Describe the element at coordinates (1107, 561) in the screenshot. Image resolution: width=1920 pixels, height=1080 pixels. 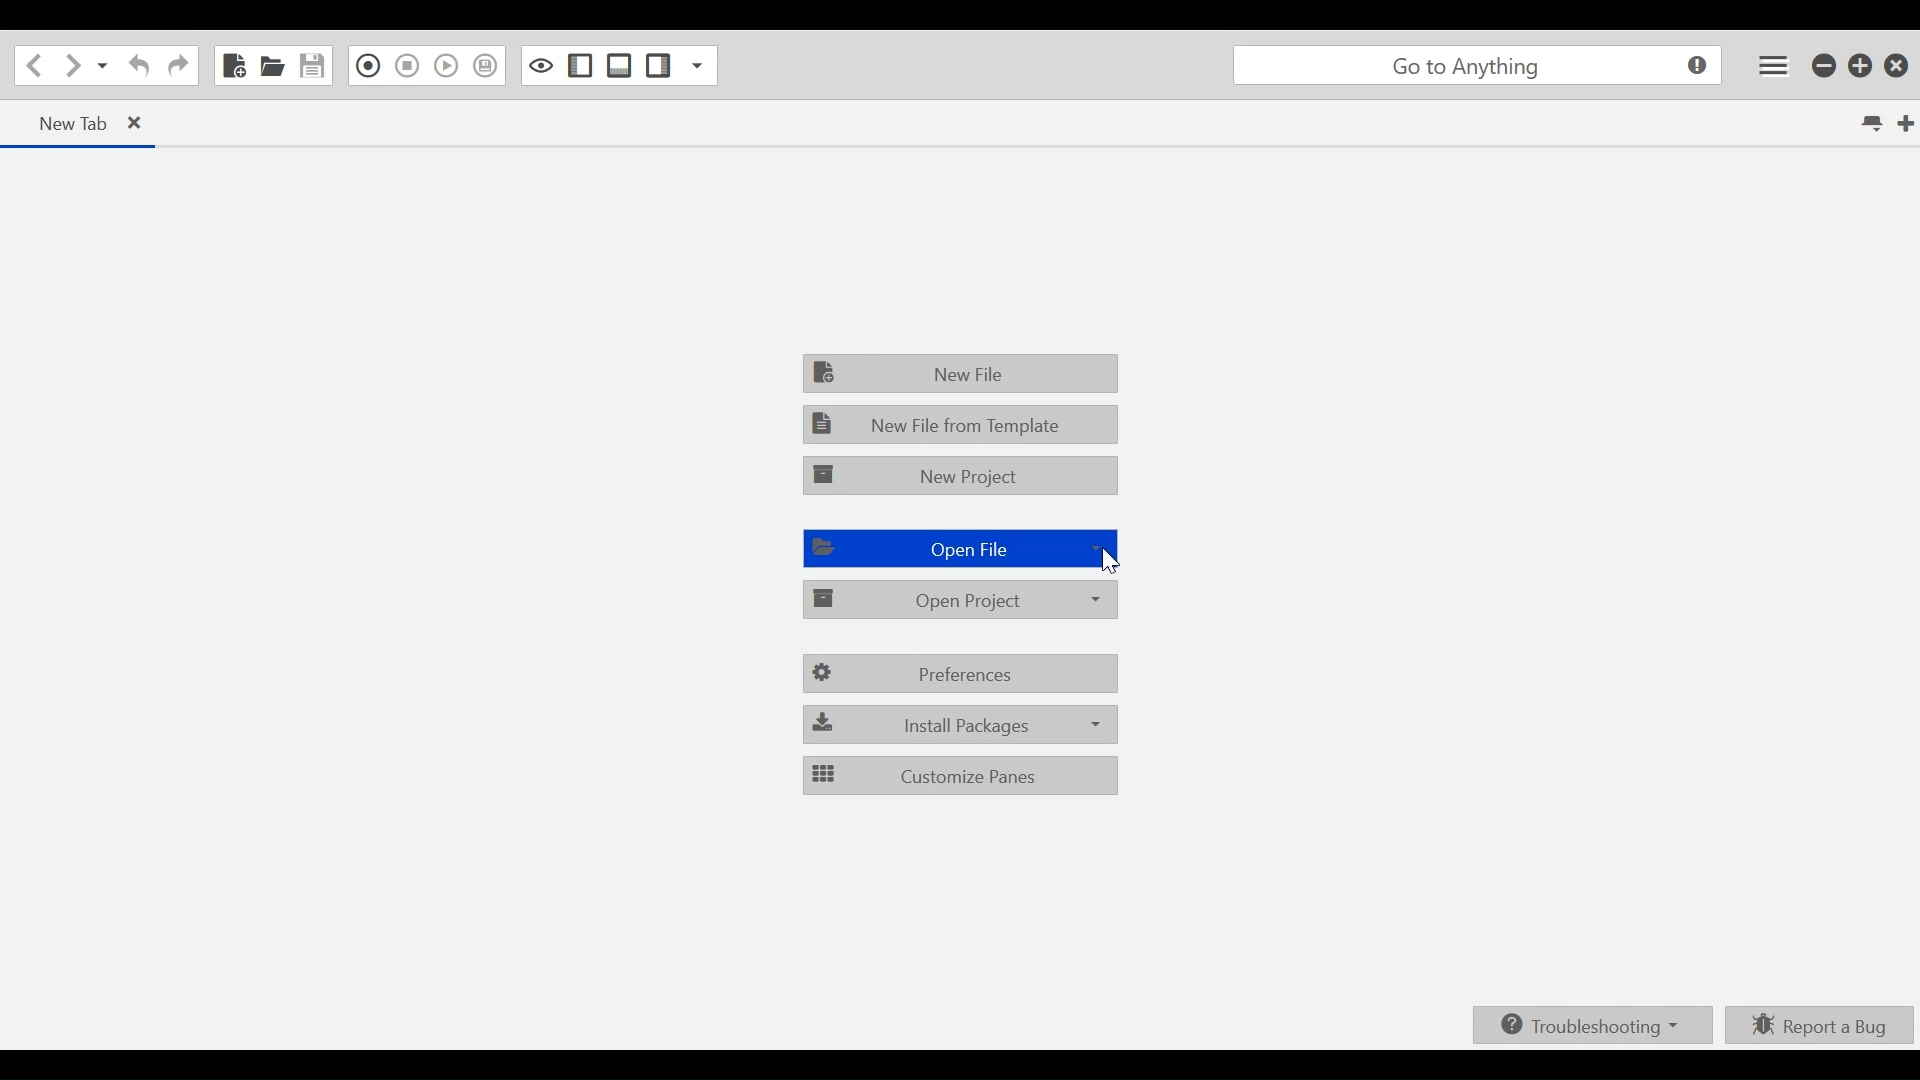
I see `Cursor` at that location.